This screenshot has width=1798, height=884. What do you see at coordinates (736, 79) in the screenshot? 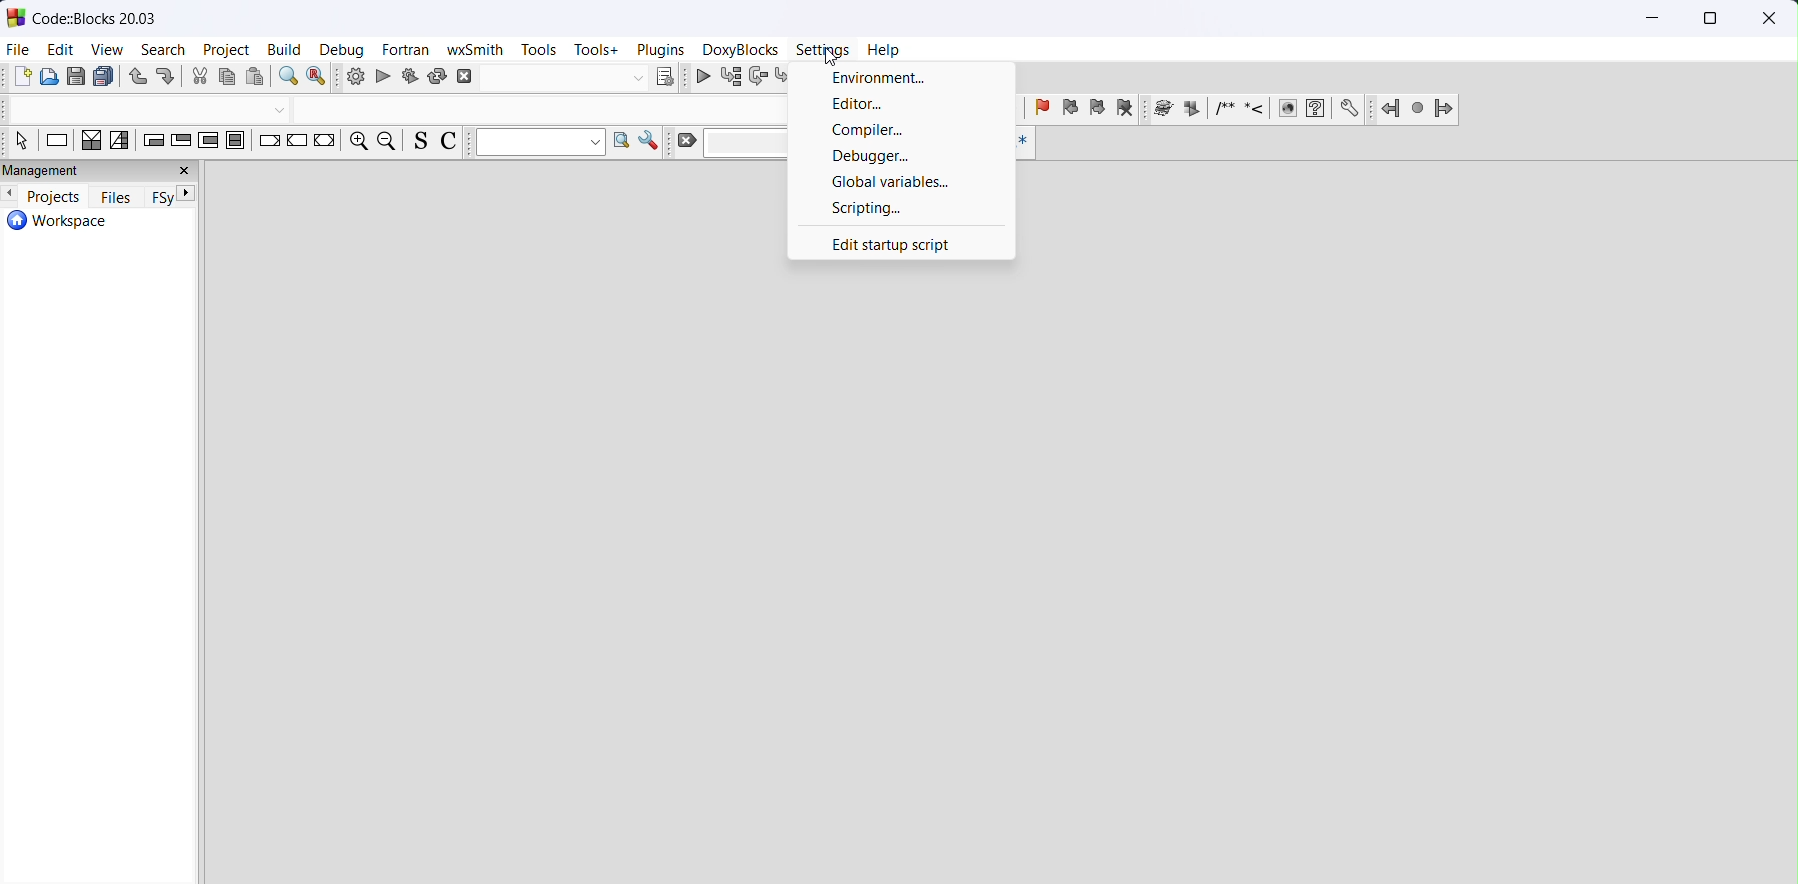
I see `run to cursor` at bounding box center [736, 79].